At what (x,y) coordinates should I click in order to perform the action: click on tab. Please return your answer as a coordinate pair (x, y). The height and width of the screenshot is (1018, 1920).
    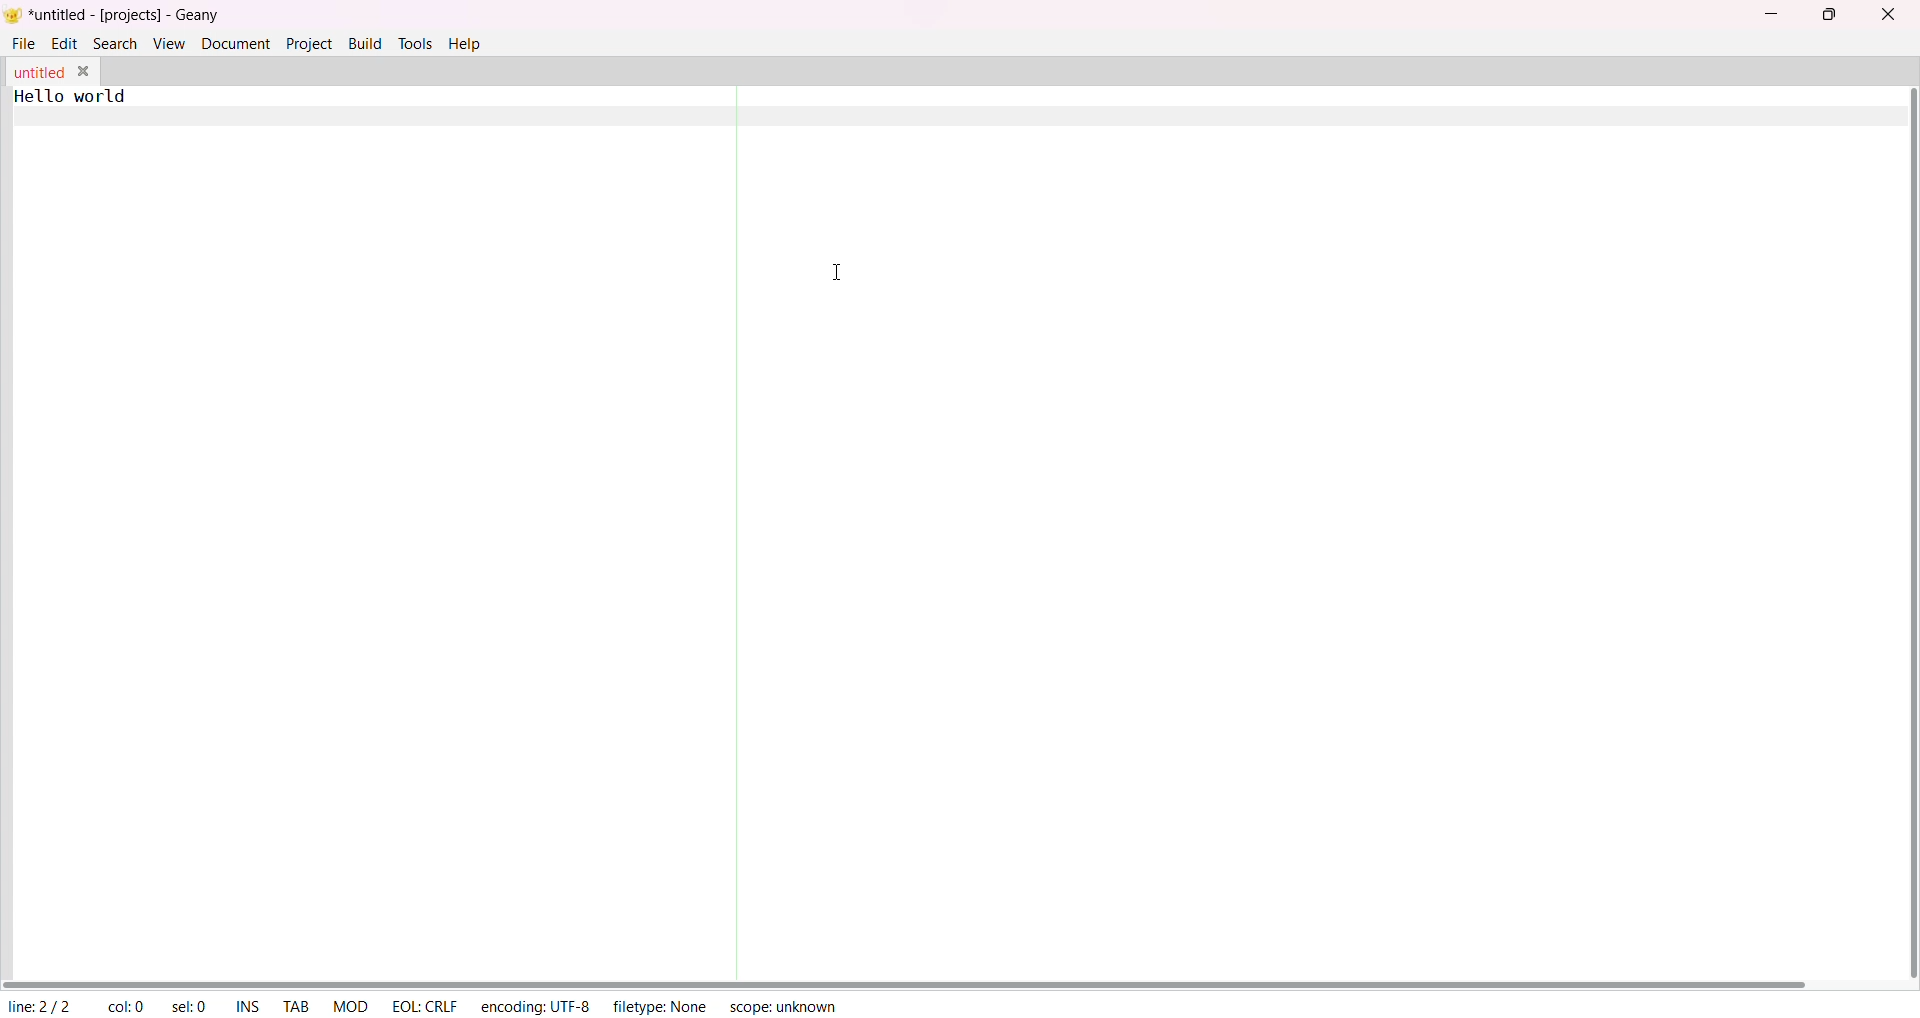
    Looking at the image, I should click on (297, 1008).